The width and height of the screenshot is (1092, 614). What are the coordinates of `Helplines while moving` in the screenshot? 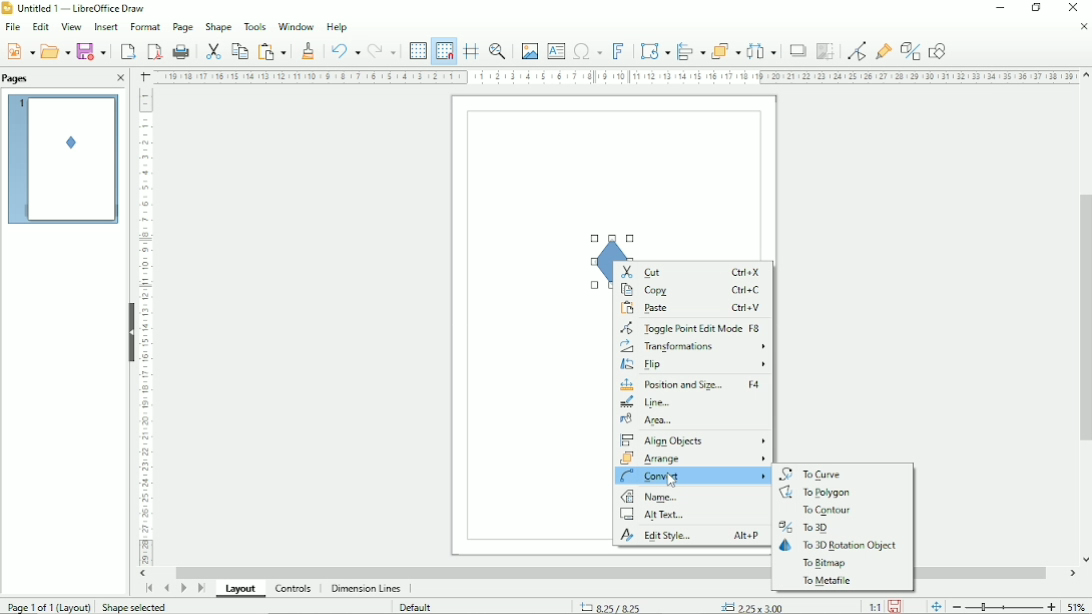 It's located at (470, 51).